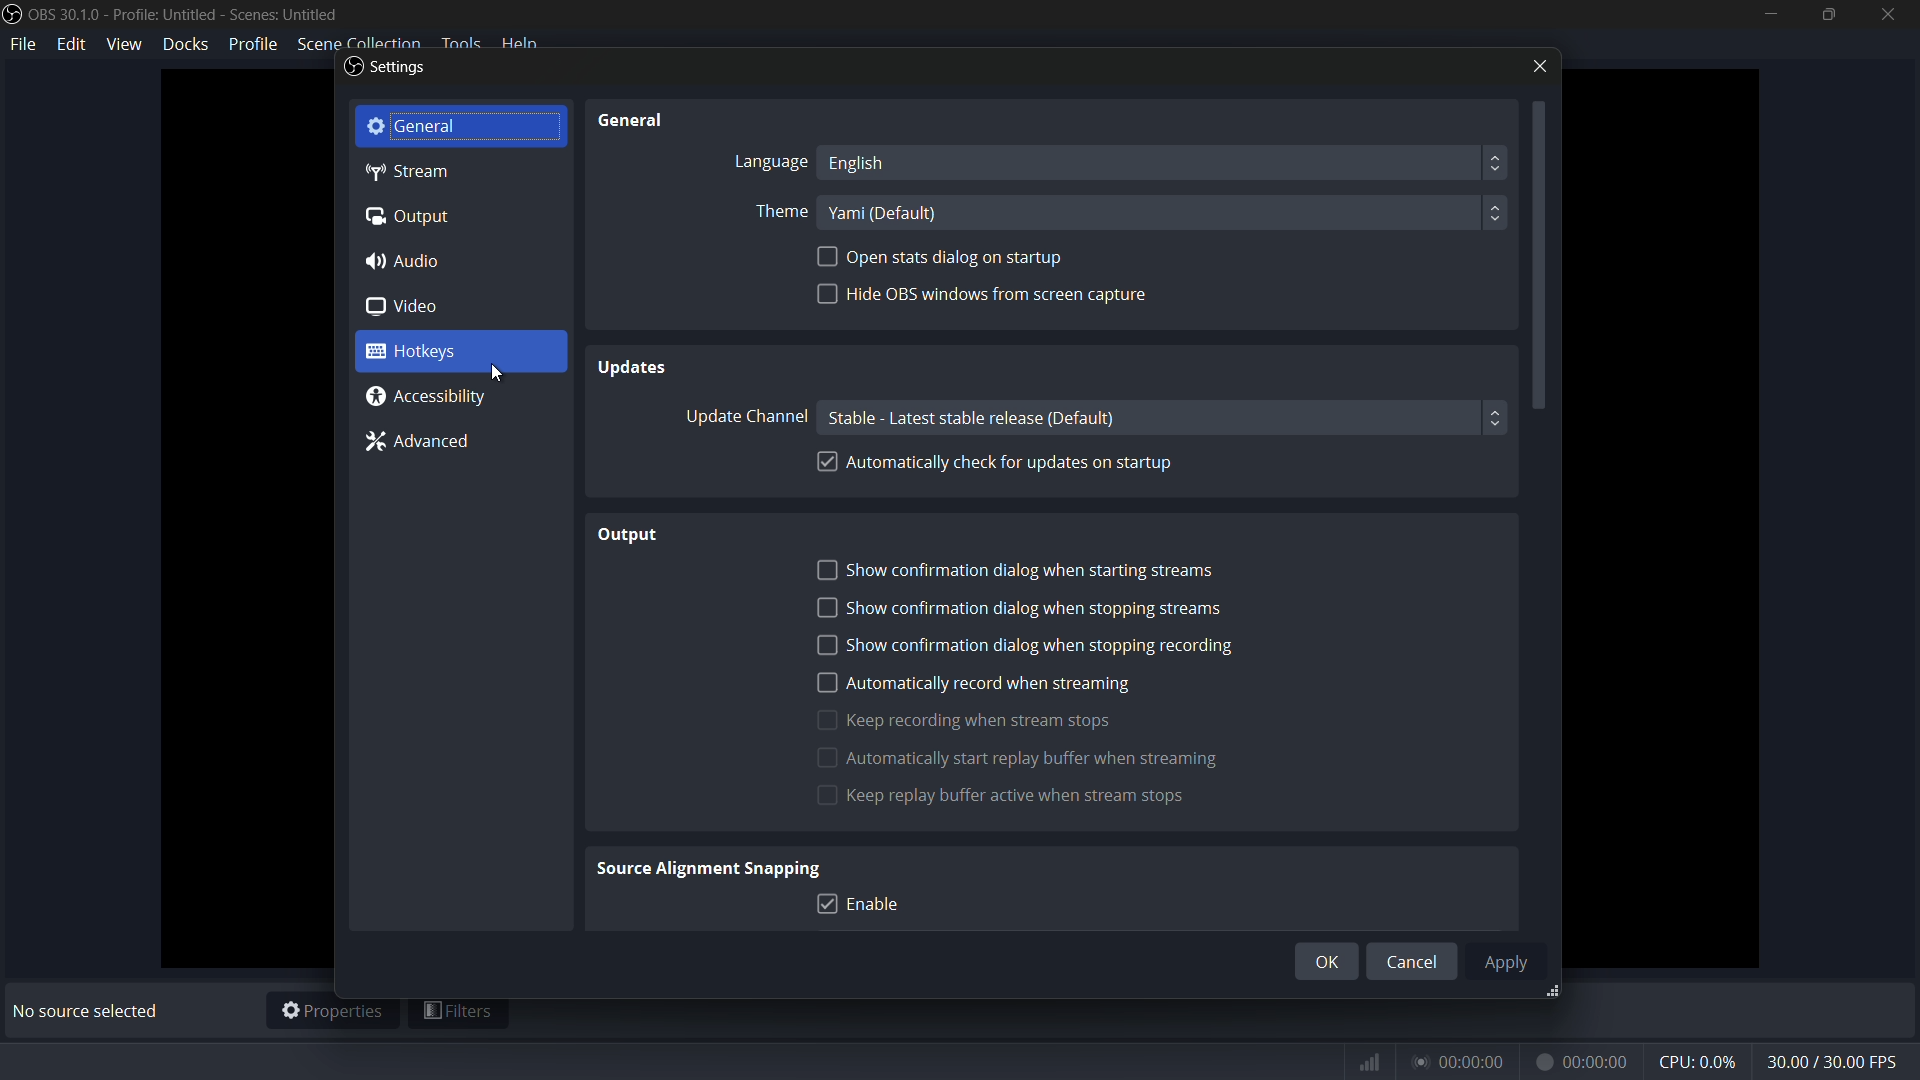 This screenshot has height=1080, width=1920. I want to click on show confirmation dialog when stopping streams, so click(1021, 609).